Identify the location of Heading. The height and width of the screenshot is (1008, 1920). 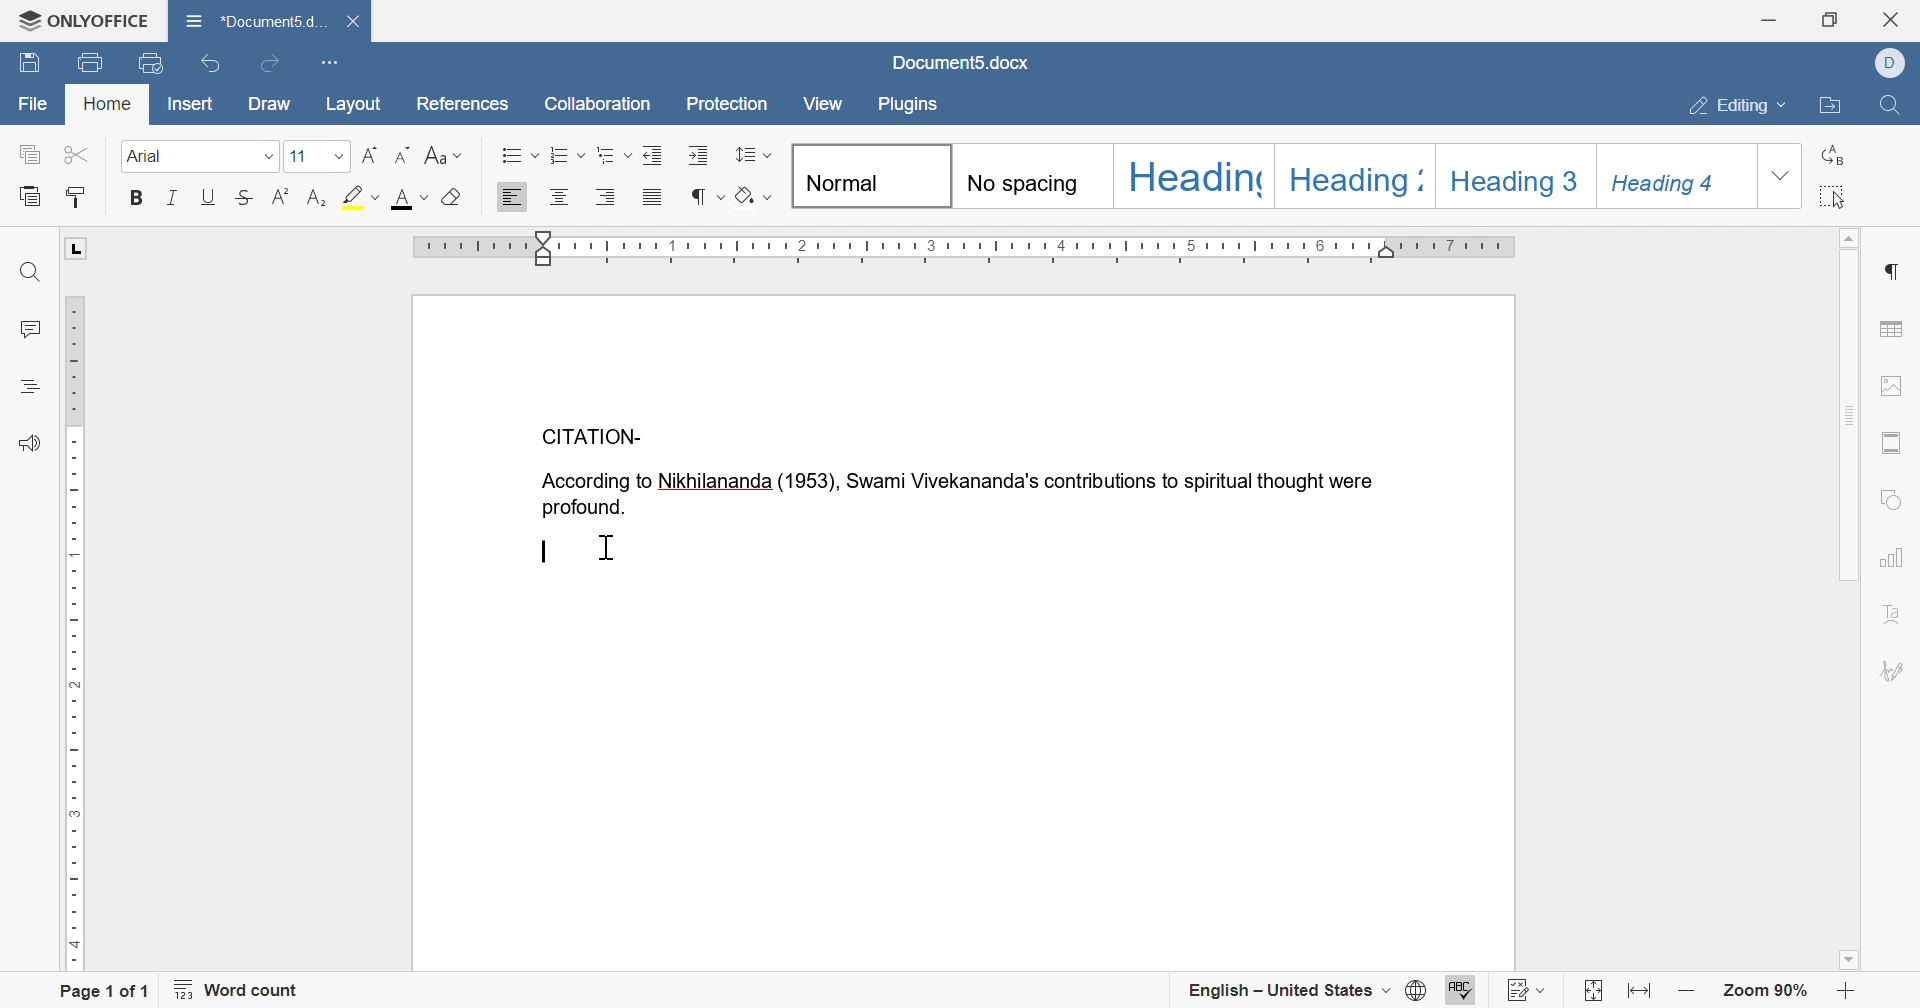
(1356, 176).